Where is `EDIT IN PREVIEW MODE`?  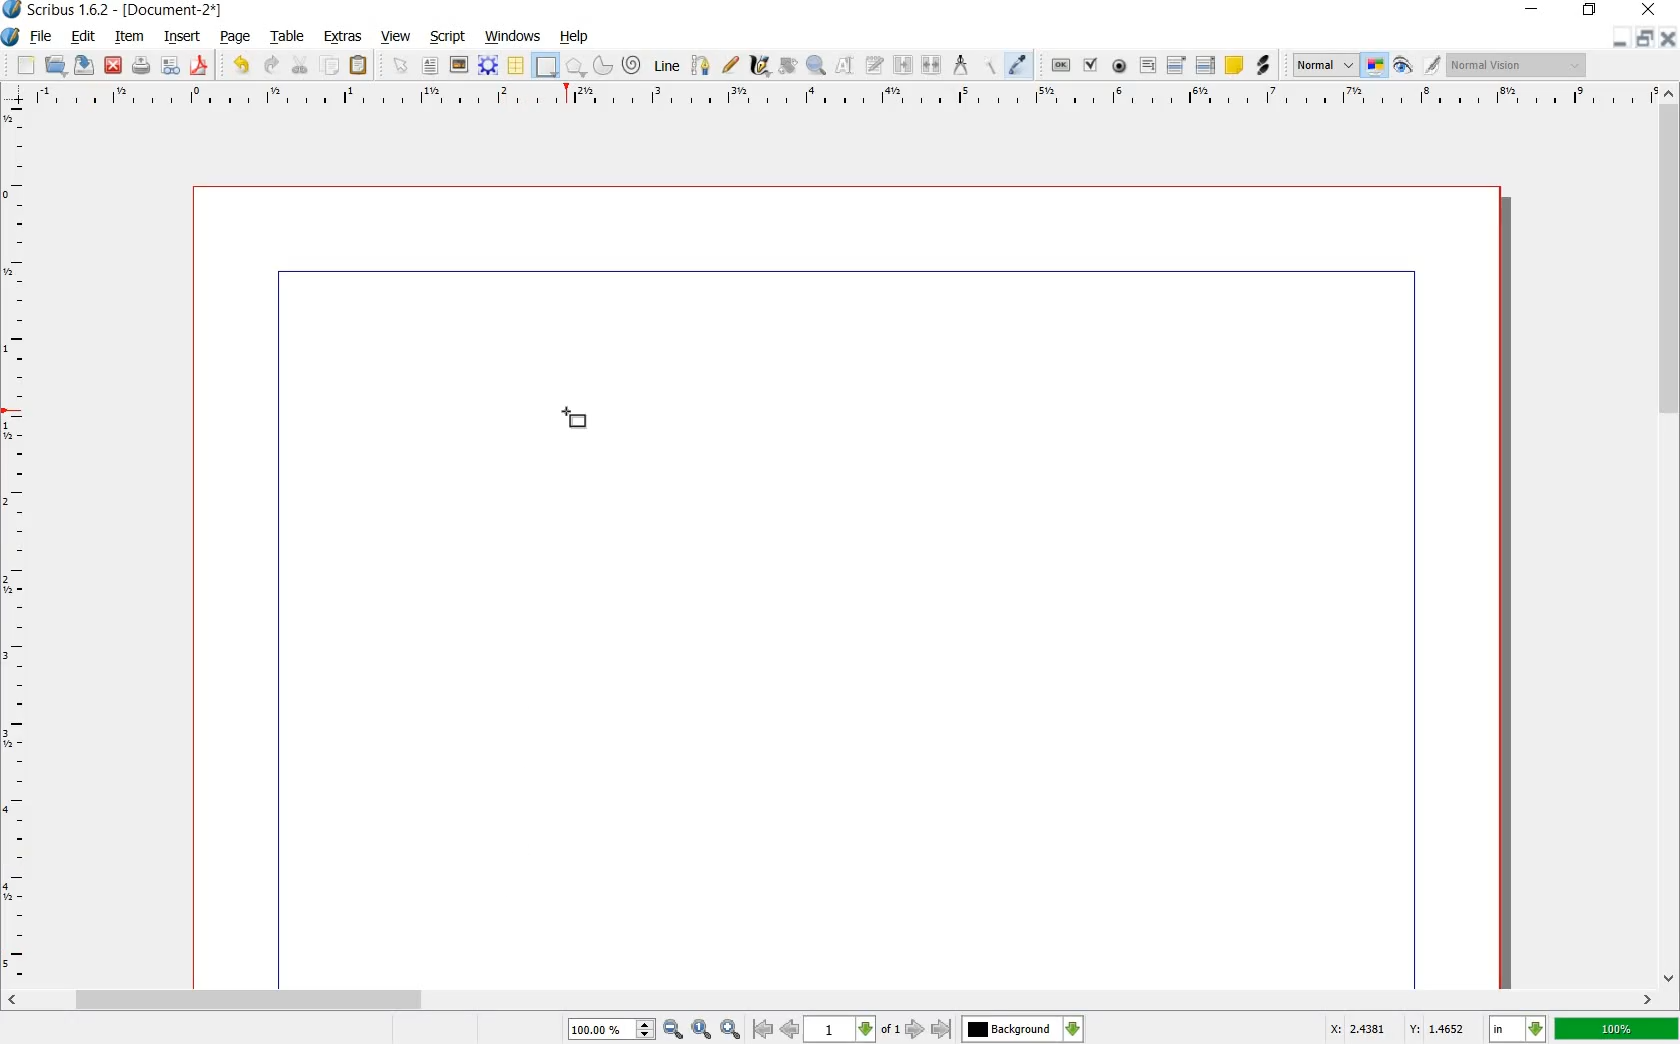 EDIT IN PREVIEW MODE is located at coordinates (1435, 65).